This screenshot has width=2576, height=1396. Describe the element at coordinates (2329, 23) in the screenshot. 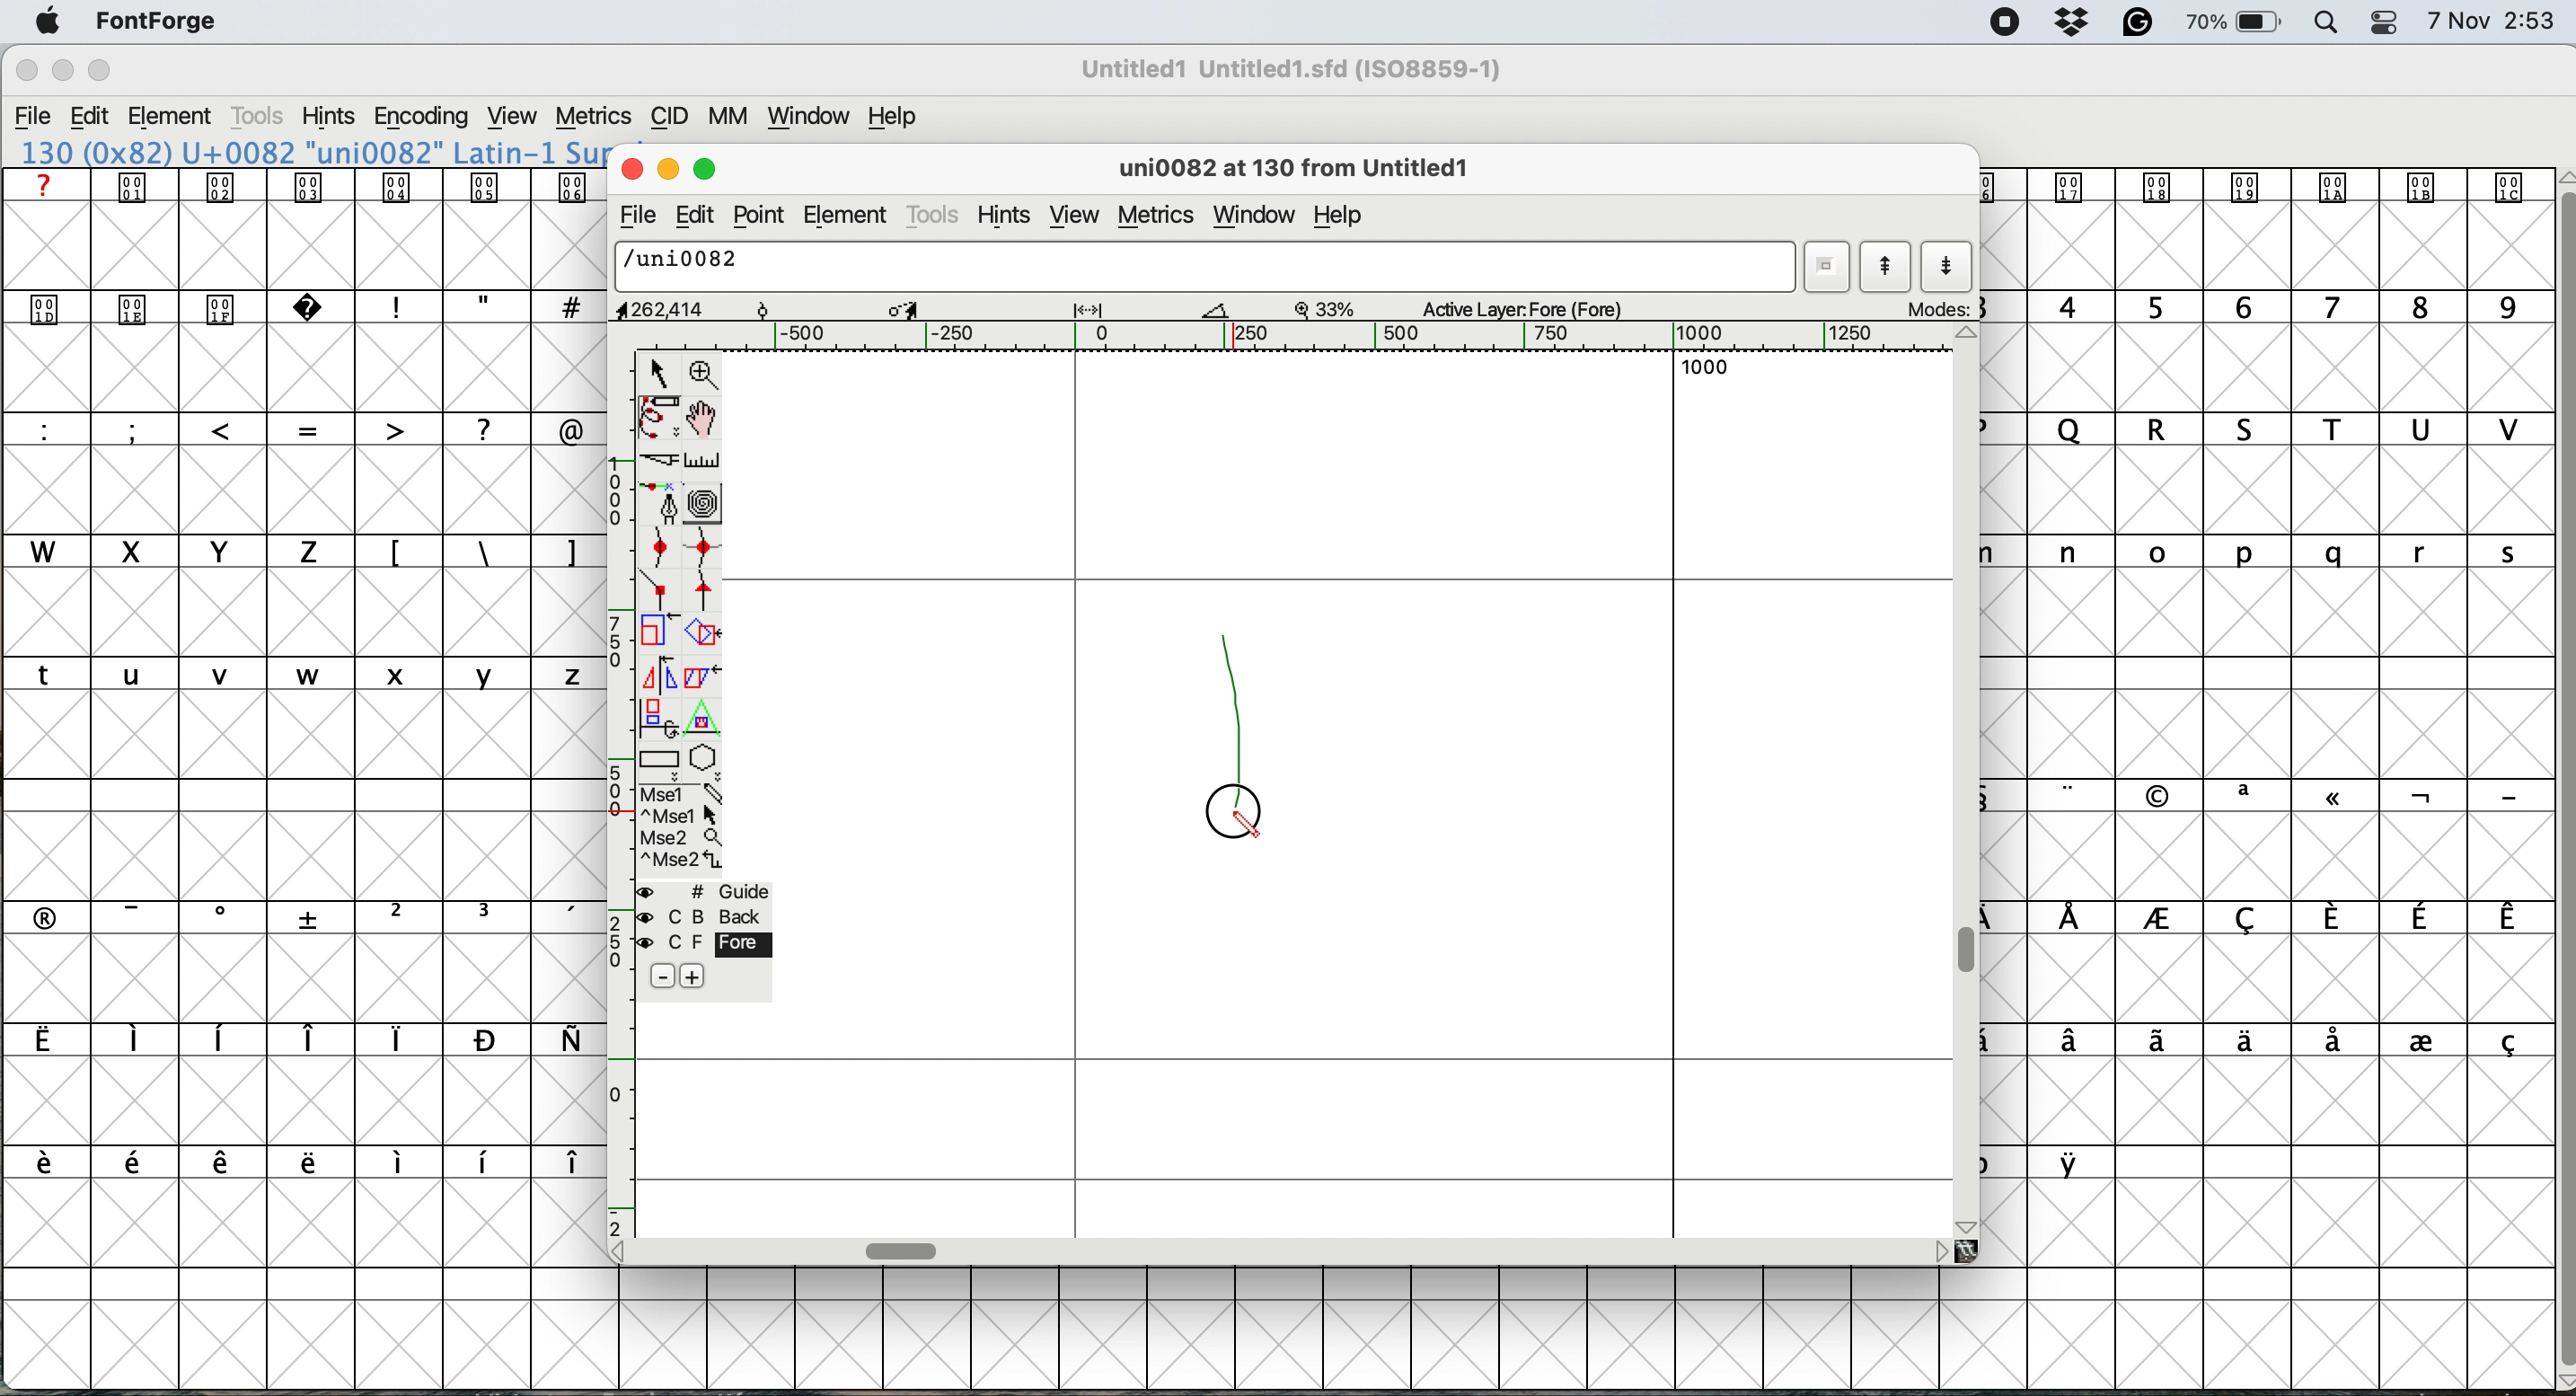

I see `spotlight search` at that location.